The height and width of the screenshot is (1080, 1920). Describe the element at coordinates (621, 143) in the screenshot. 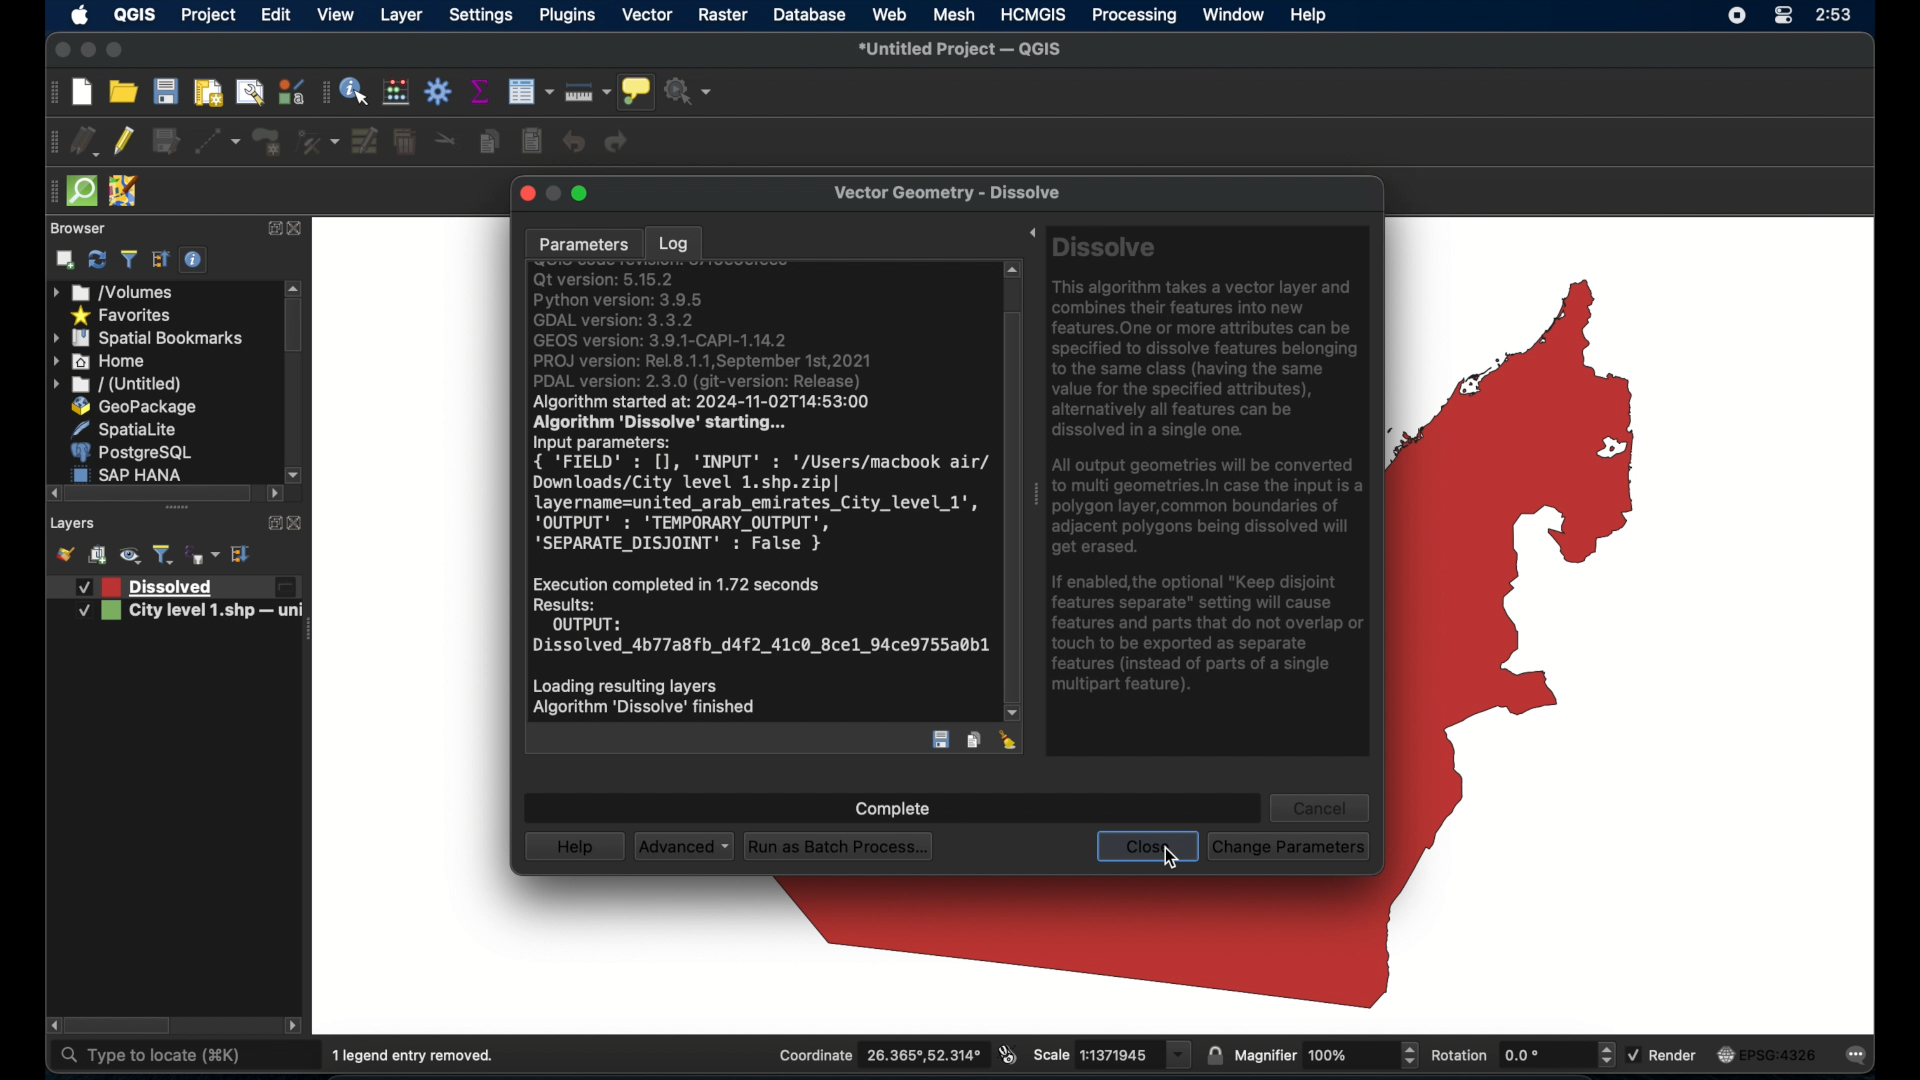

I see `redo` at that location.